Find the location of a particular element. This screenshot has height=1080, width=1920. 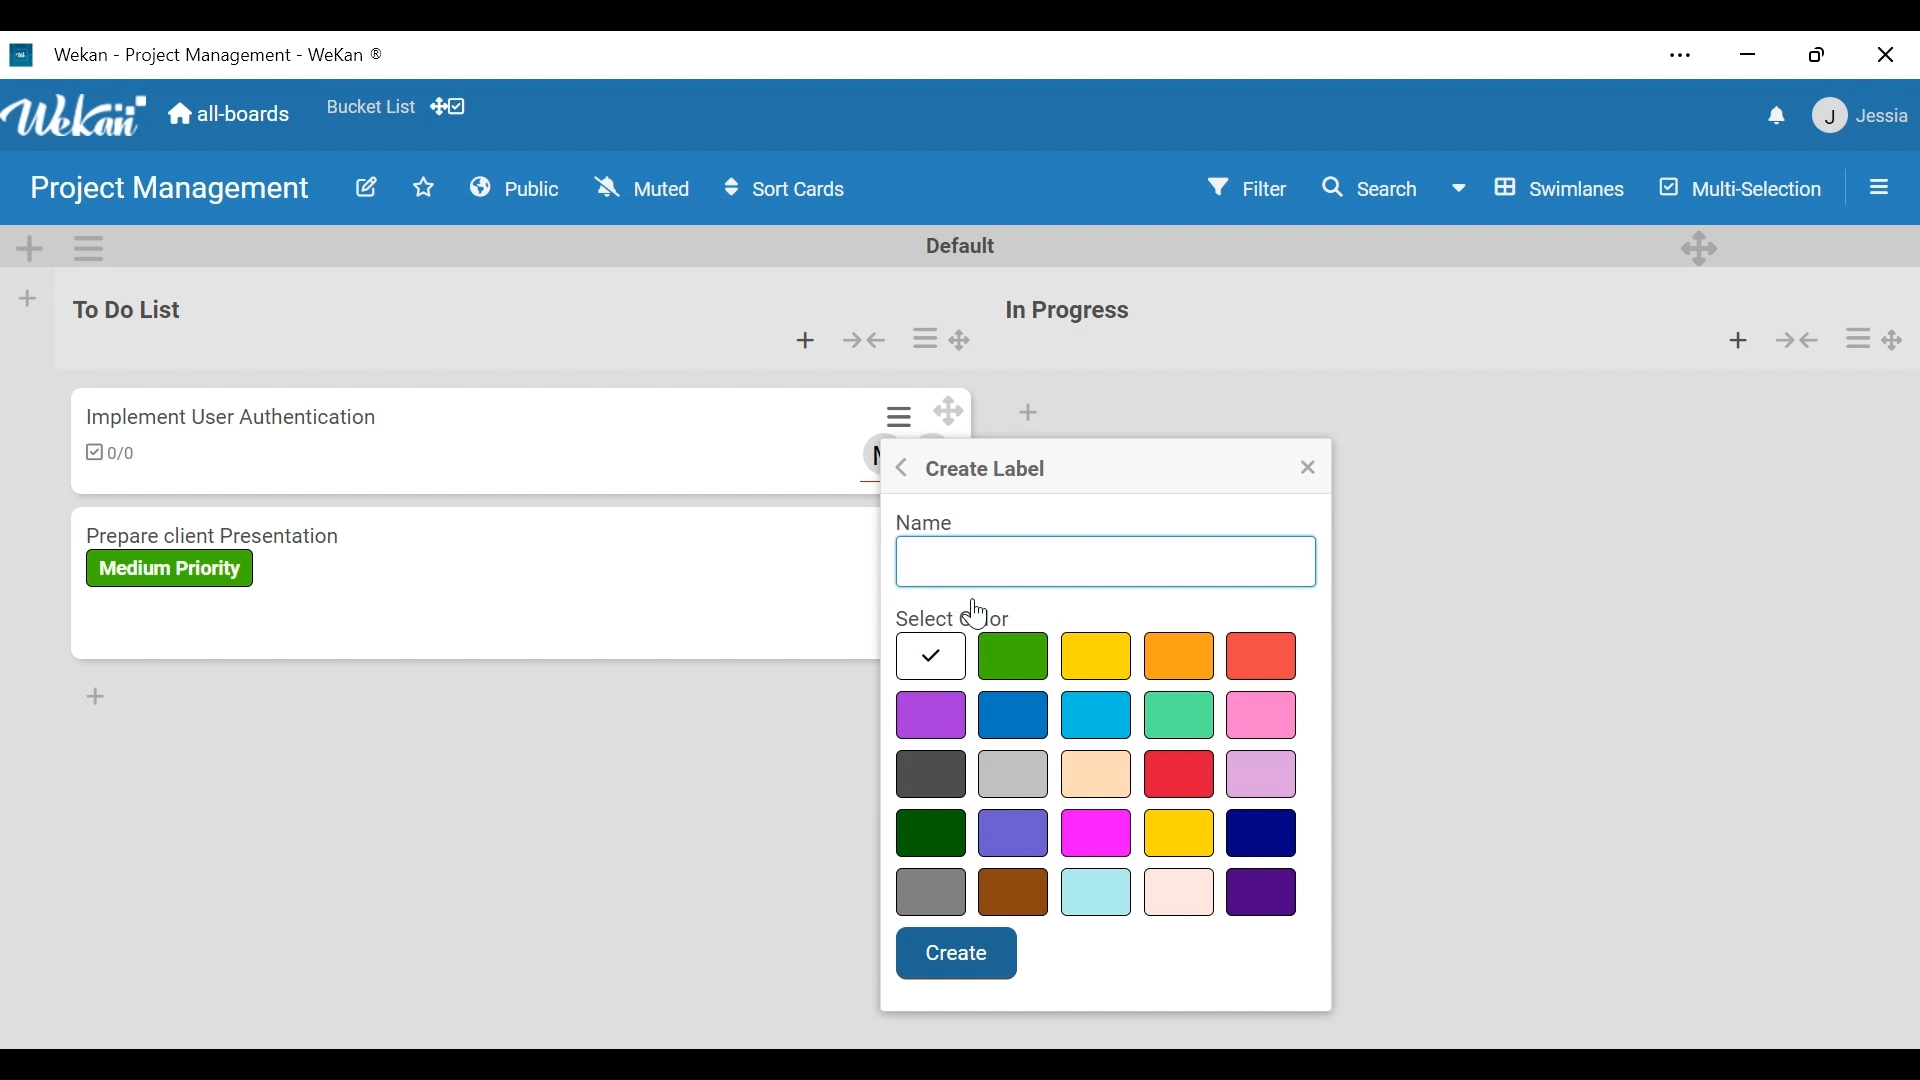

Select color is located at coordinates (953, 618).